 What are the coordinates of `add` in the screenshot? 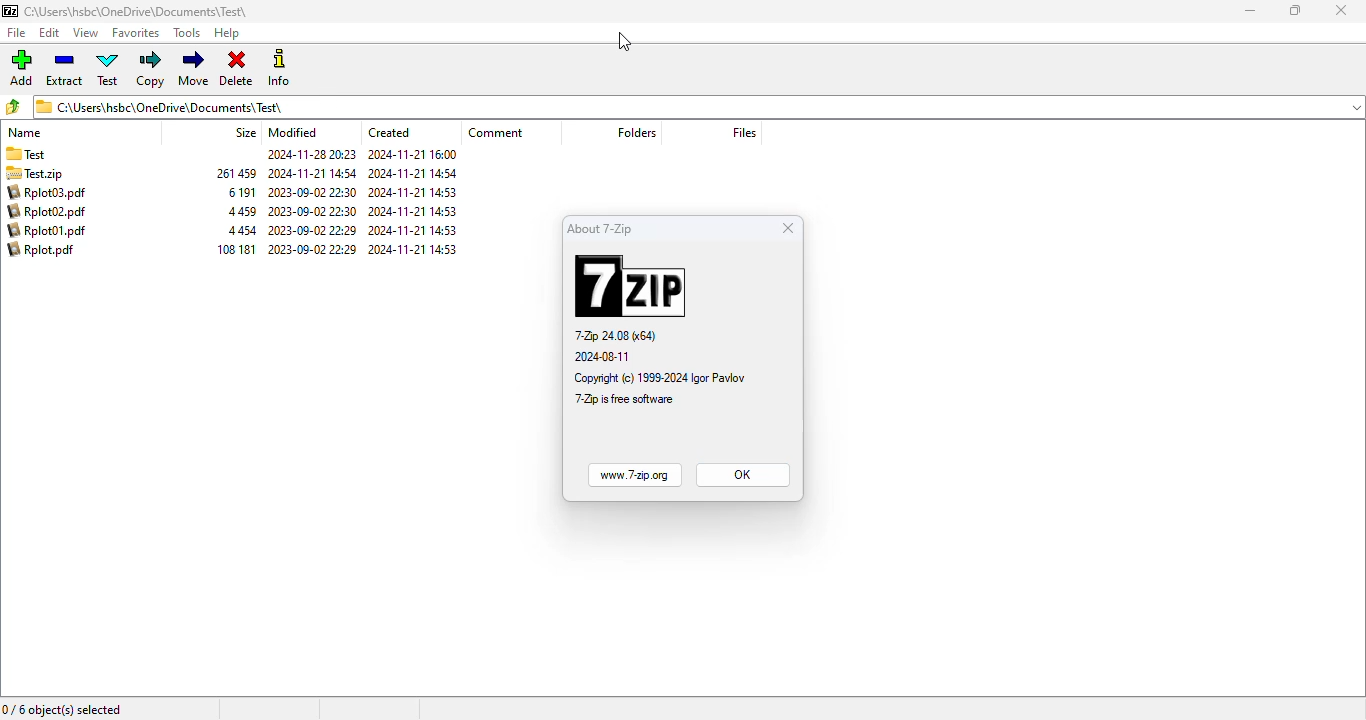 It's located at (22, 67).